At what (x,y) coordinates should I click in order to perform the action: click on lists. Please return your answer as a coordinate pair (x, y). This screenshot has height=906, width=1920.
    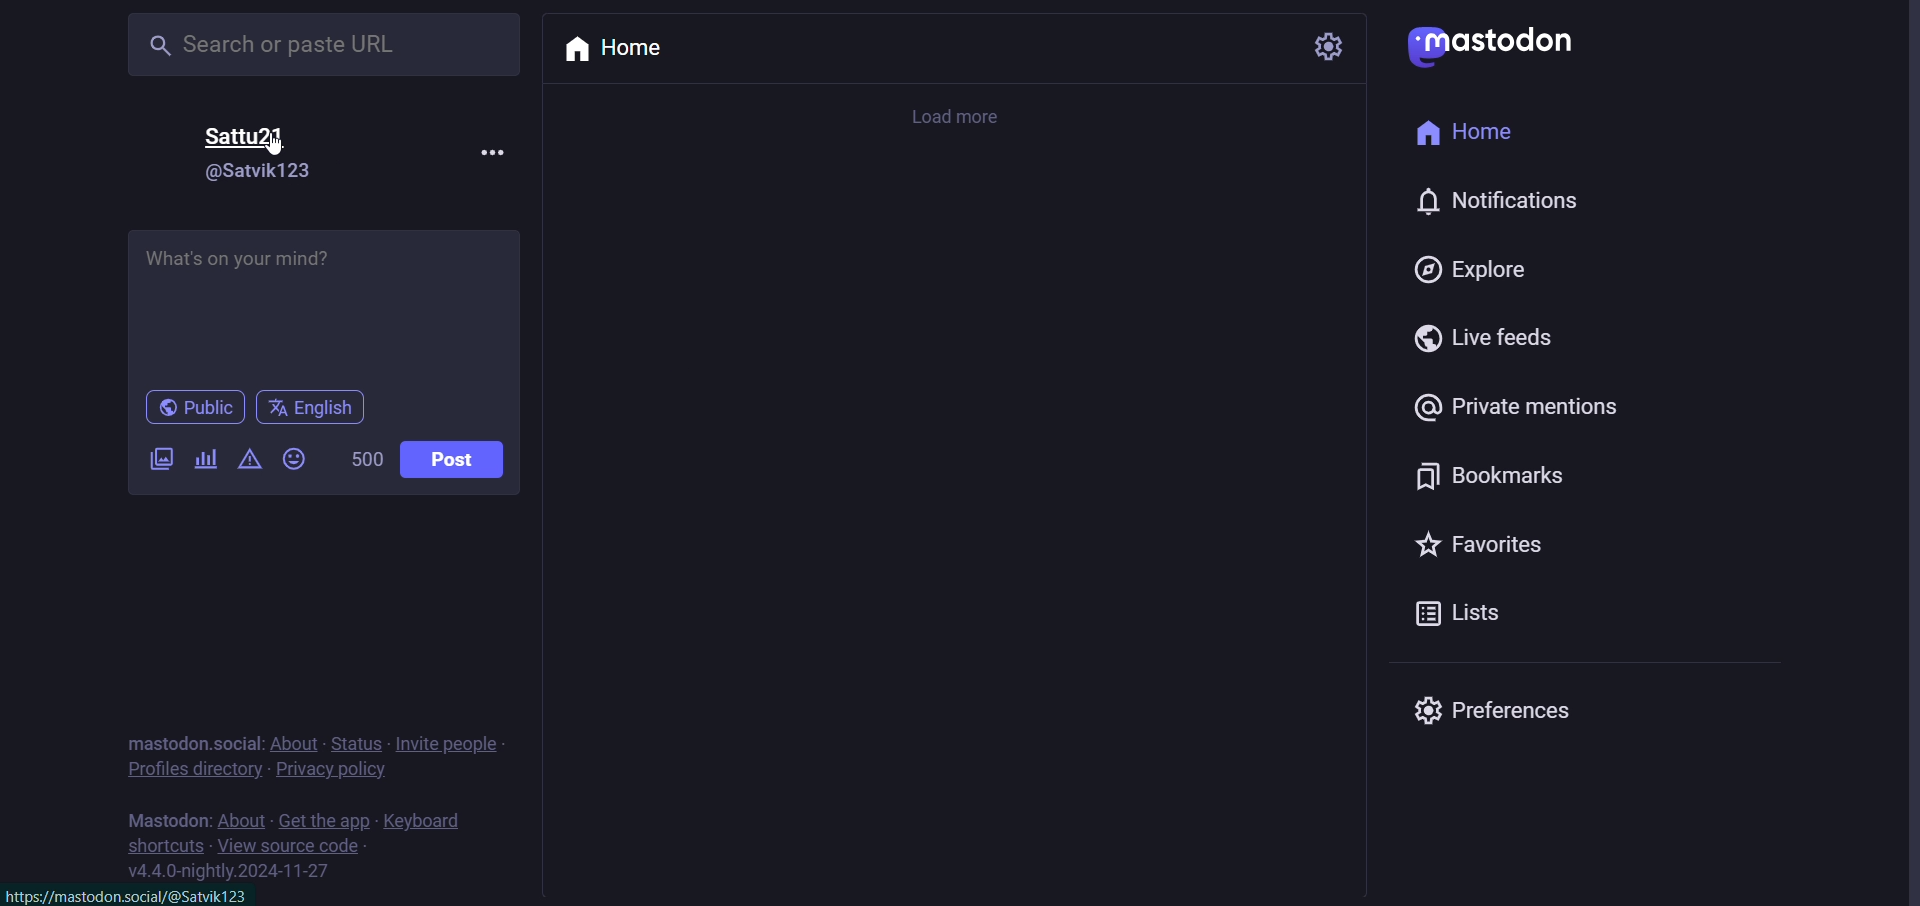
    Looking at the image, I should click on (1452, 617).